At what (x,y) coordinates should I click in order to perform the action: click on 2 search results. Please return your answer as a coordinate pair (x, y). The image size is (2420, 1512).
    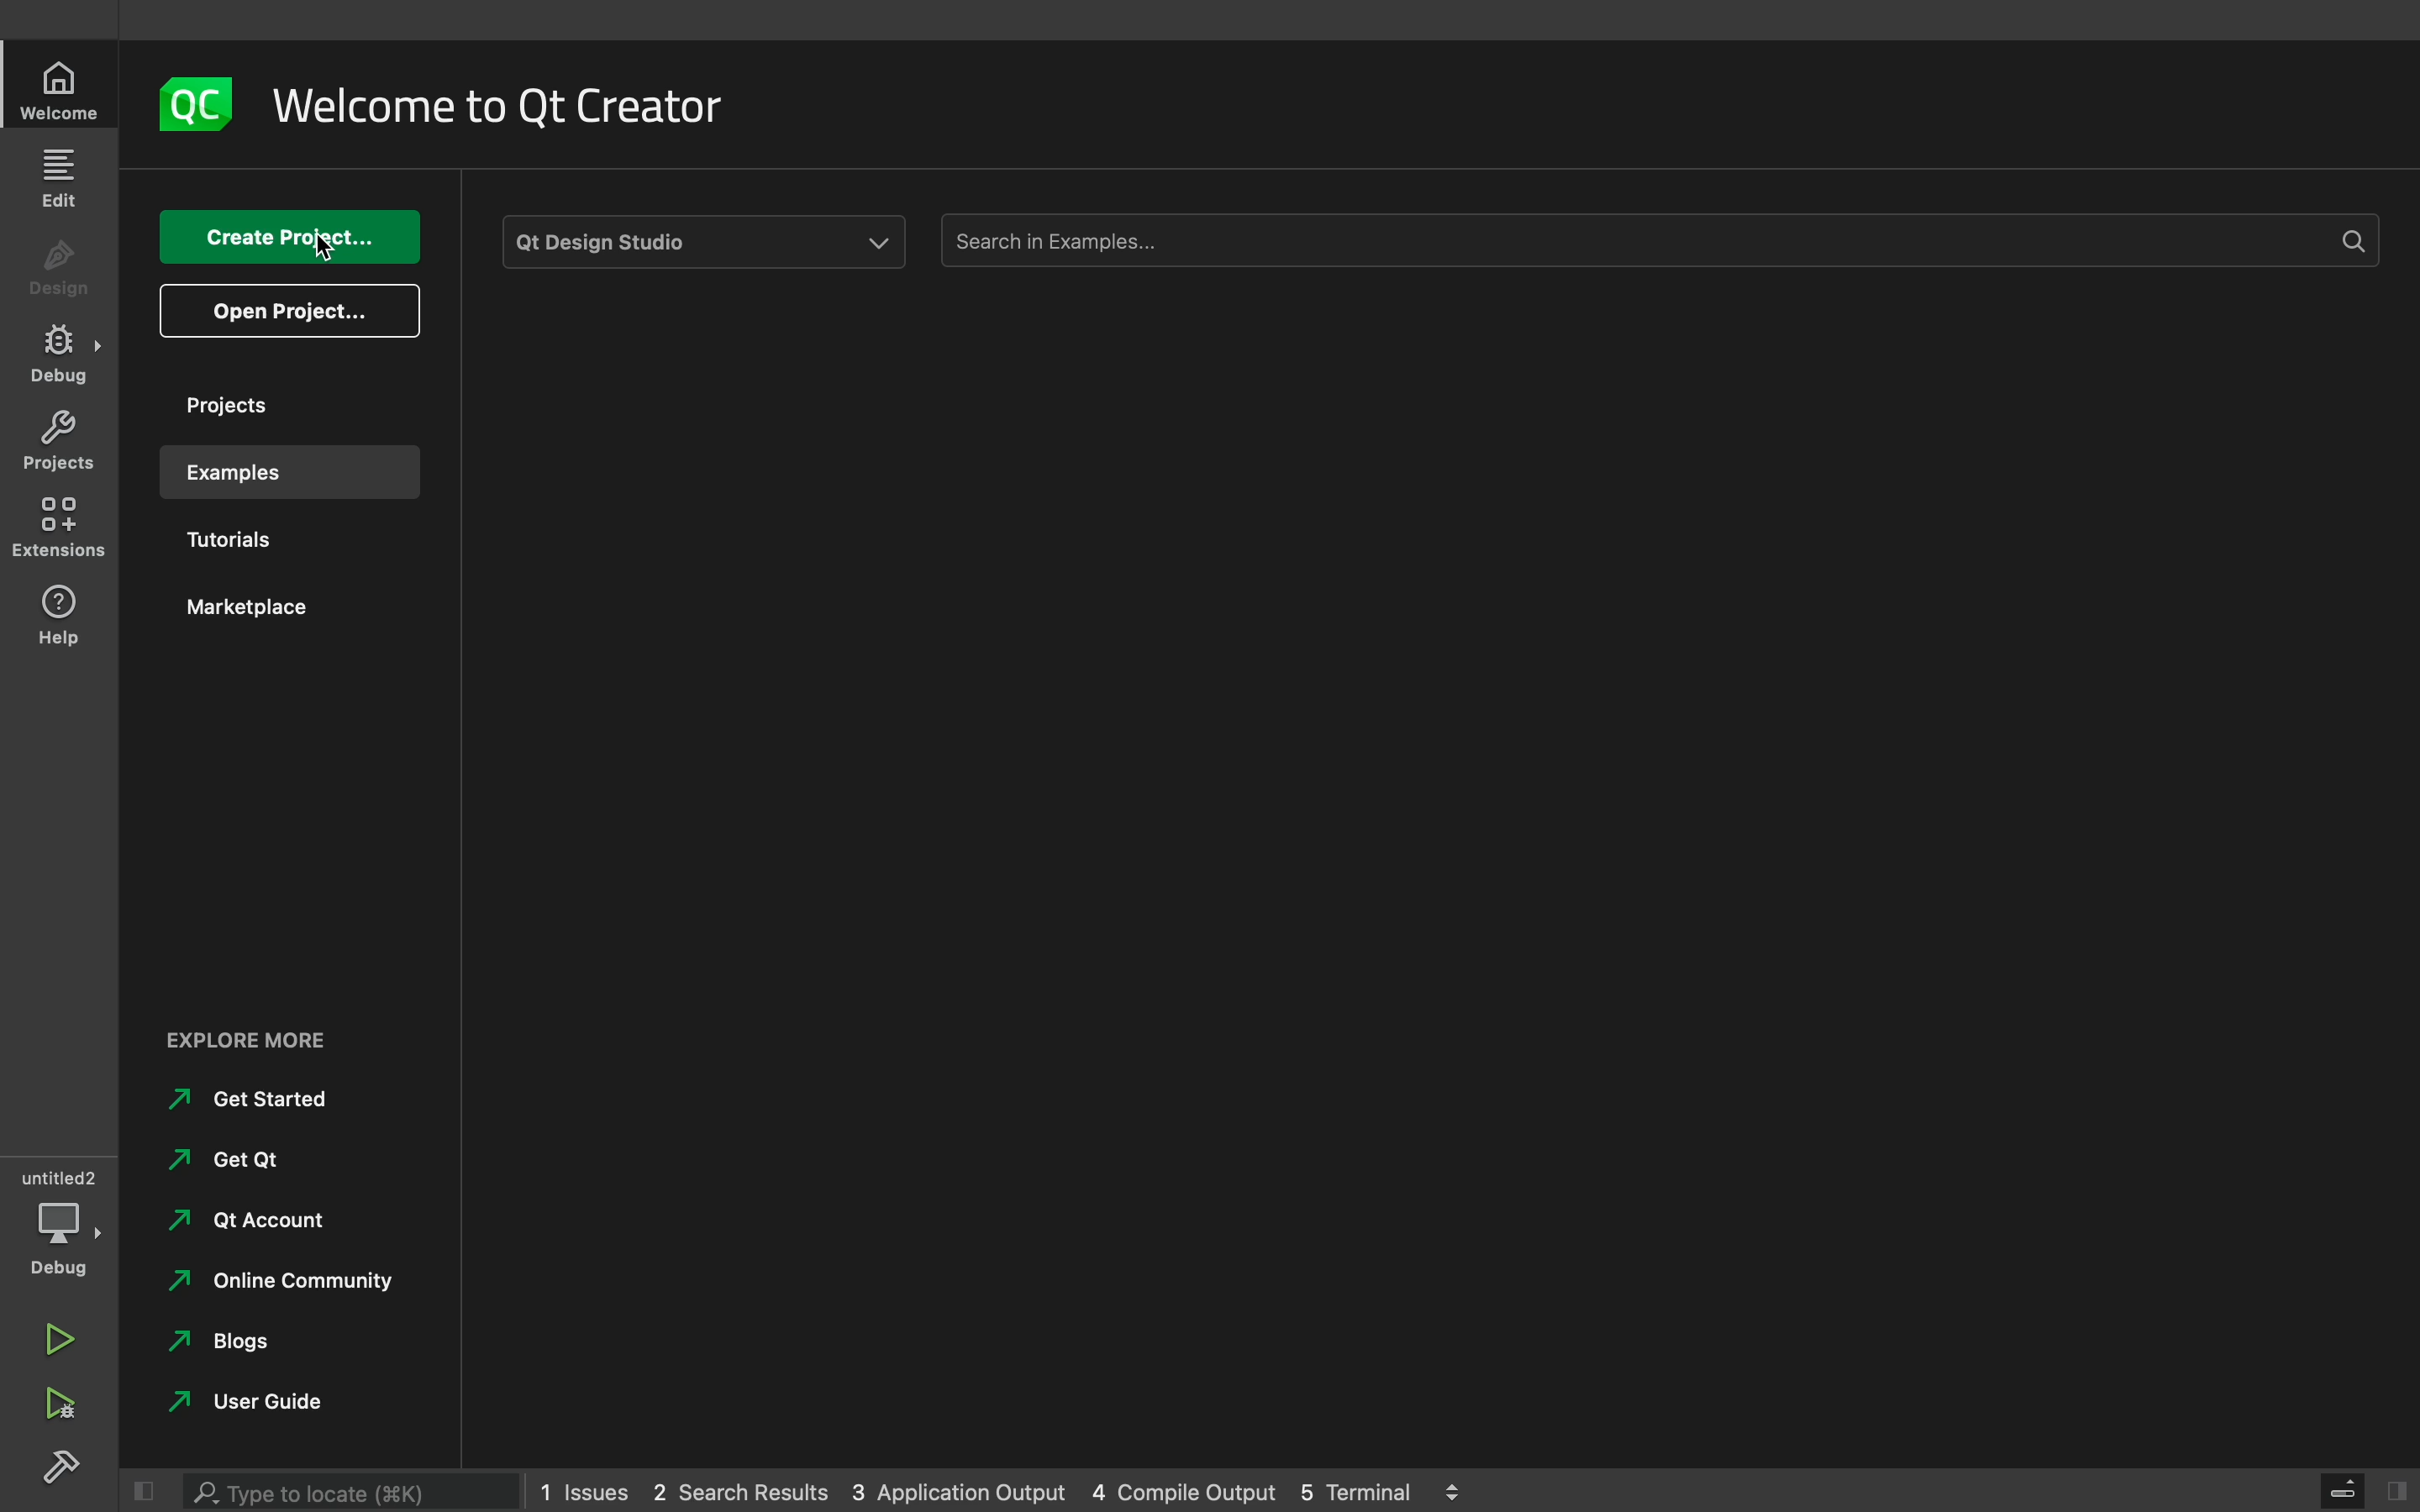
    Looking at the image, I should click on (745, 1493).